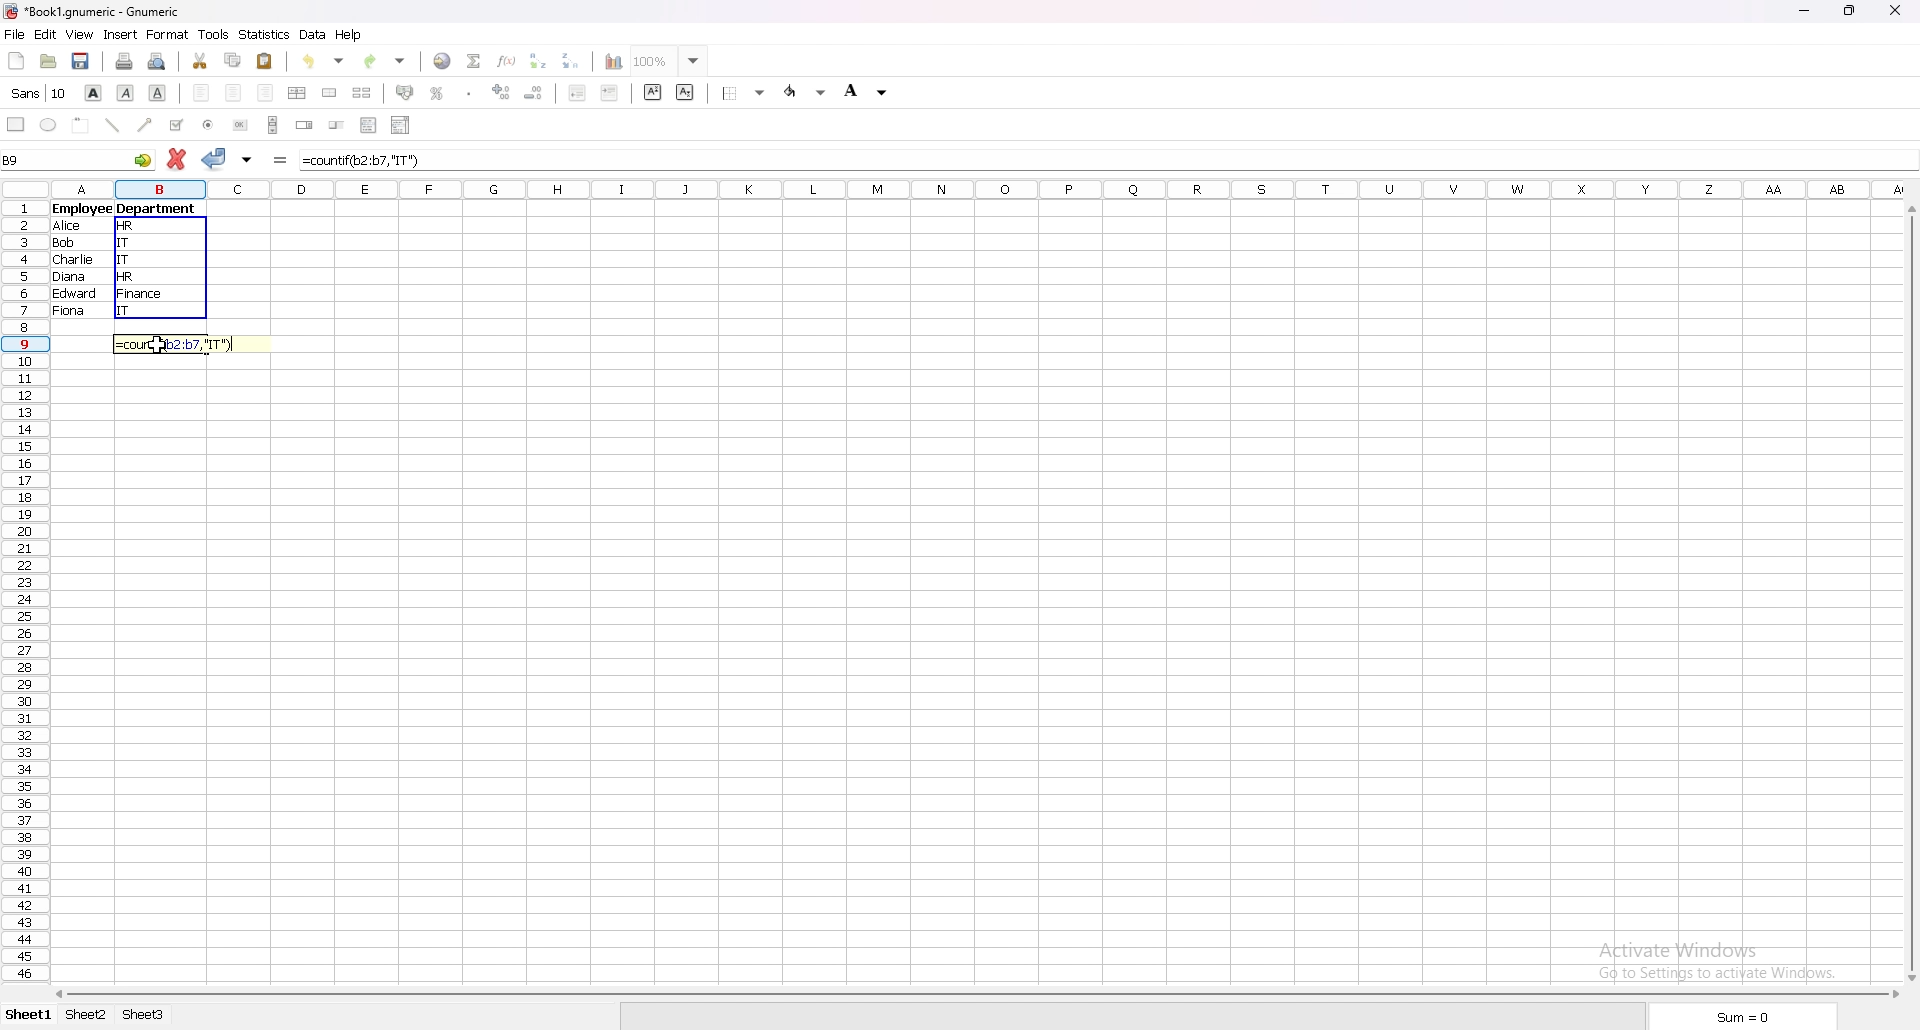 The height and width of the screenshot is (1030, 1920). I want to click on save, so click(83, 60).